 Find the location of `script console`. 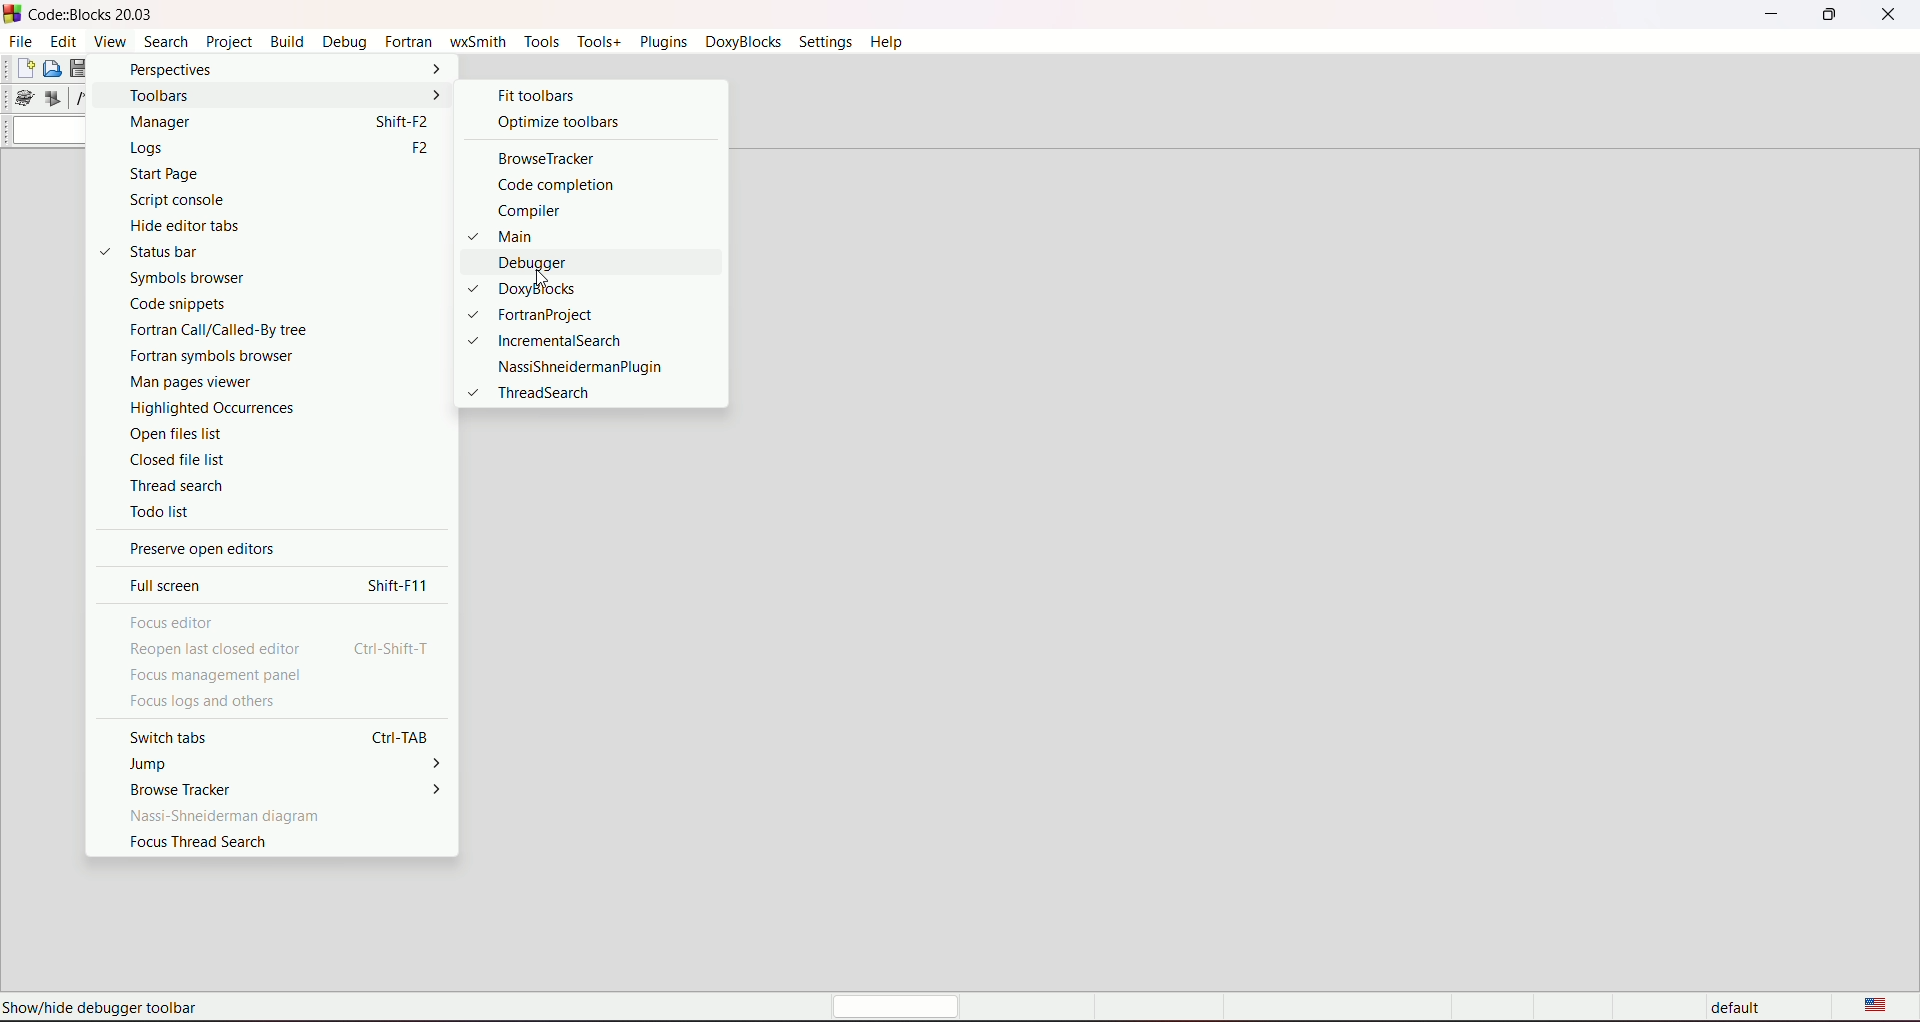

script console is located at coordinates (249, 200).